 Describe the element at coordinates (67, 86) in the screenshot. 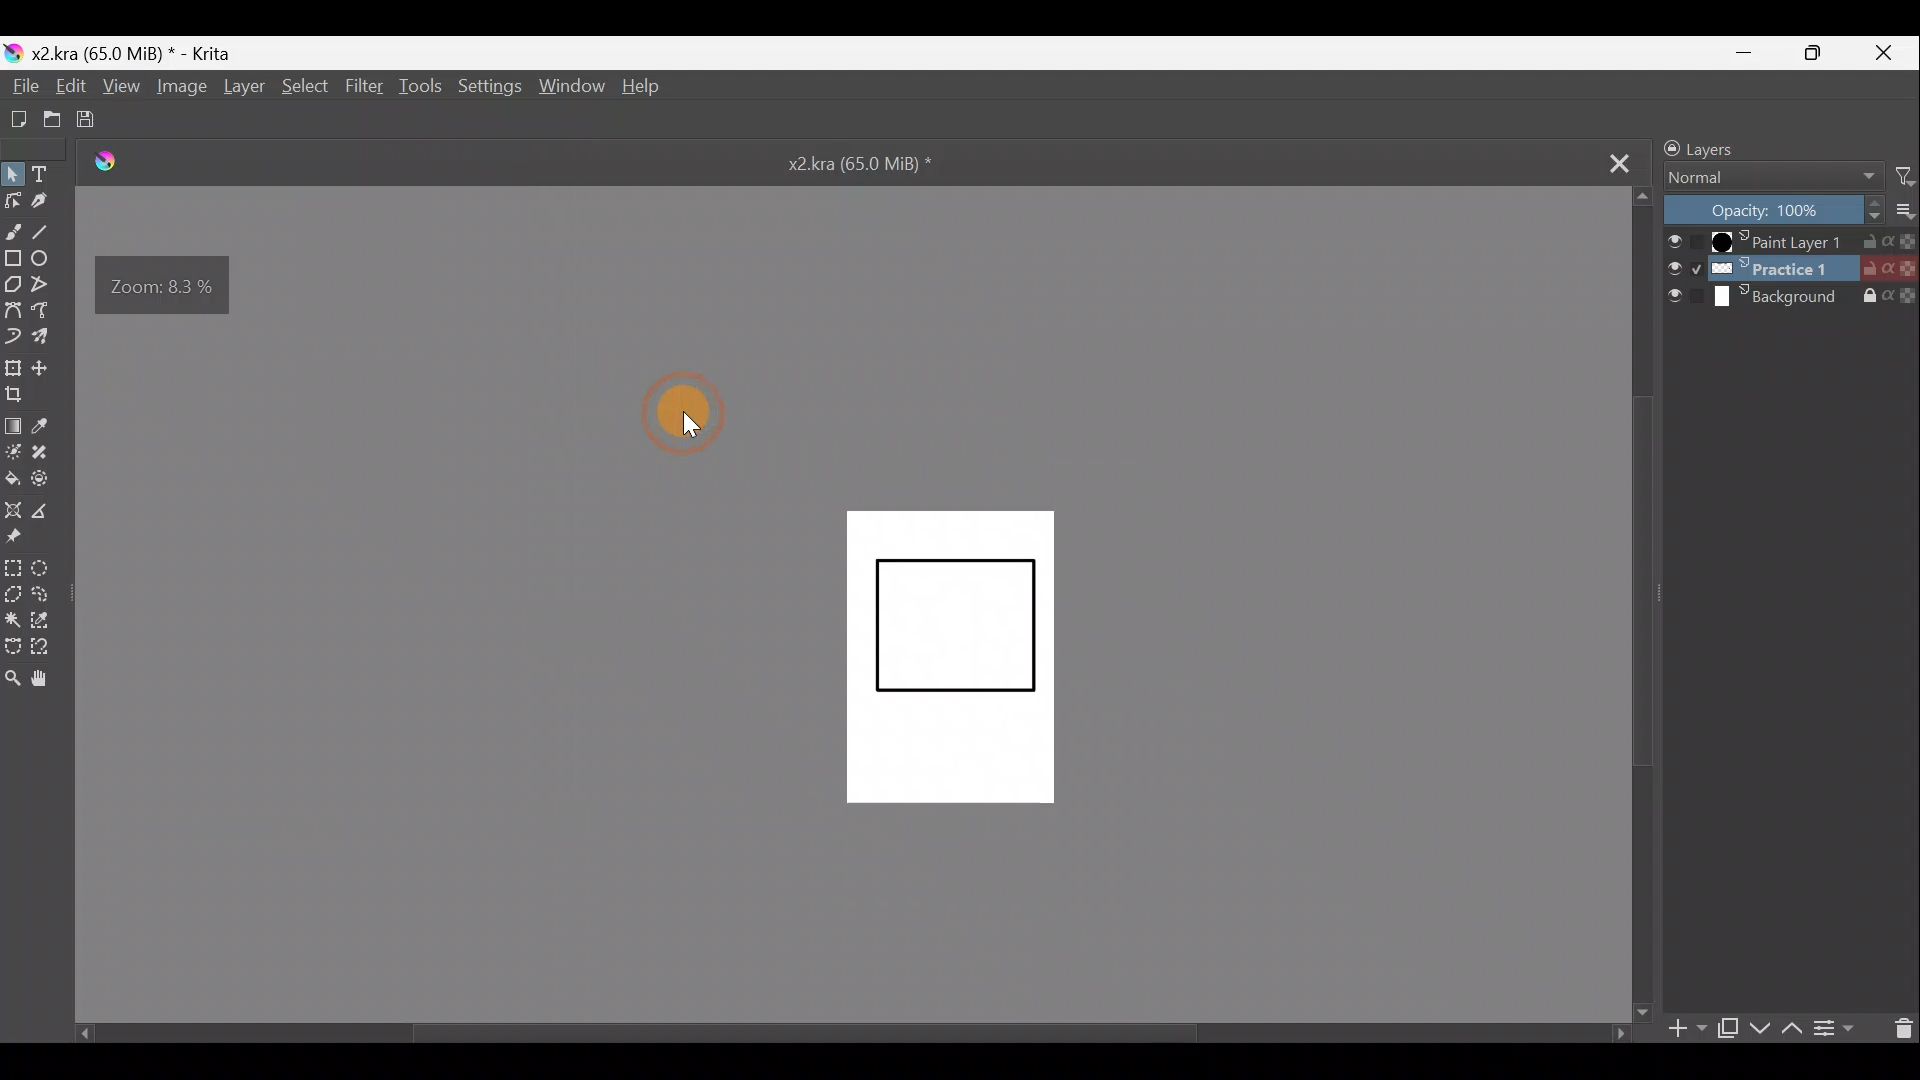

I see `Edit` at that location.